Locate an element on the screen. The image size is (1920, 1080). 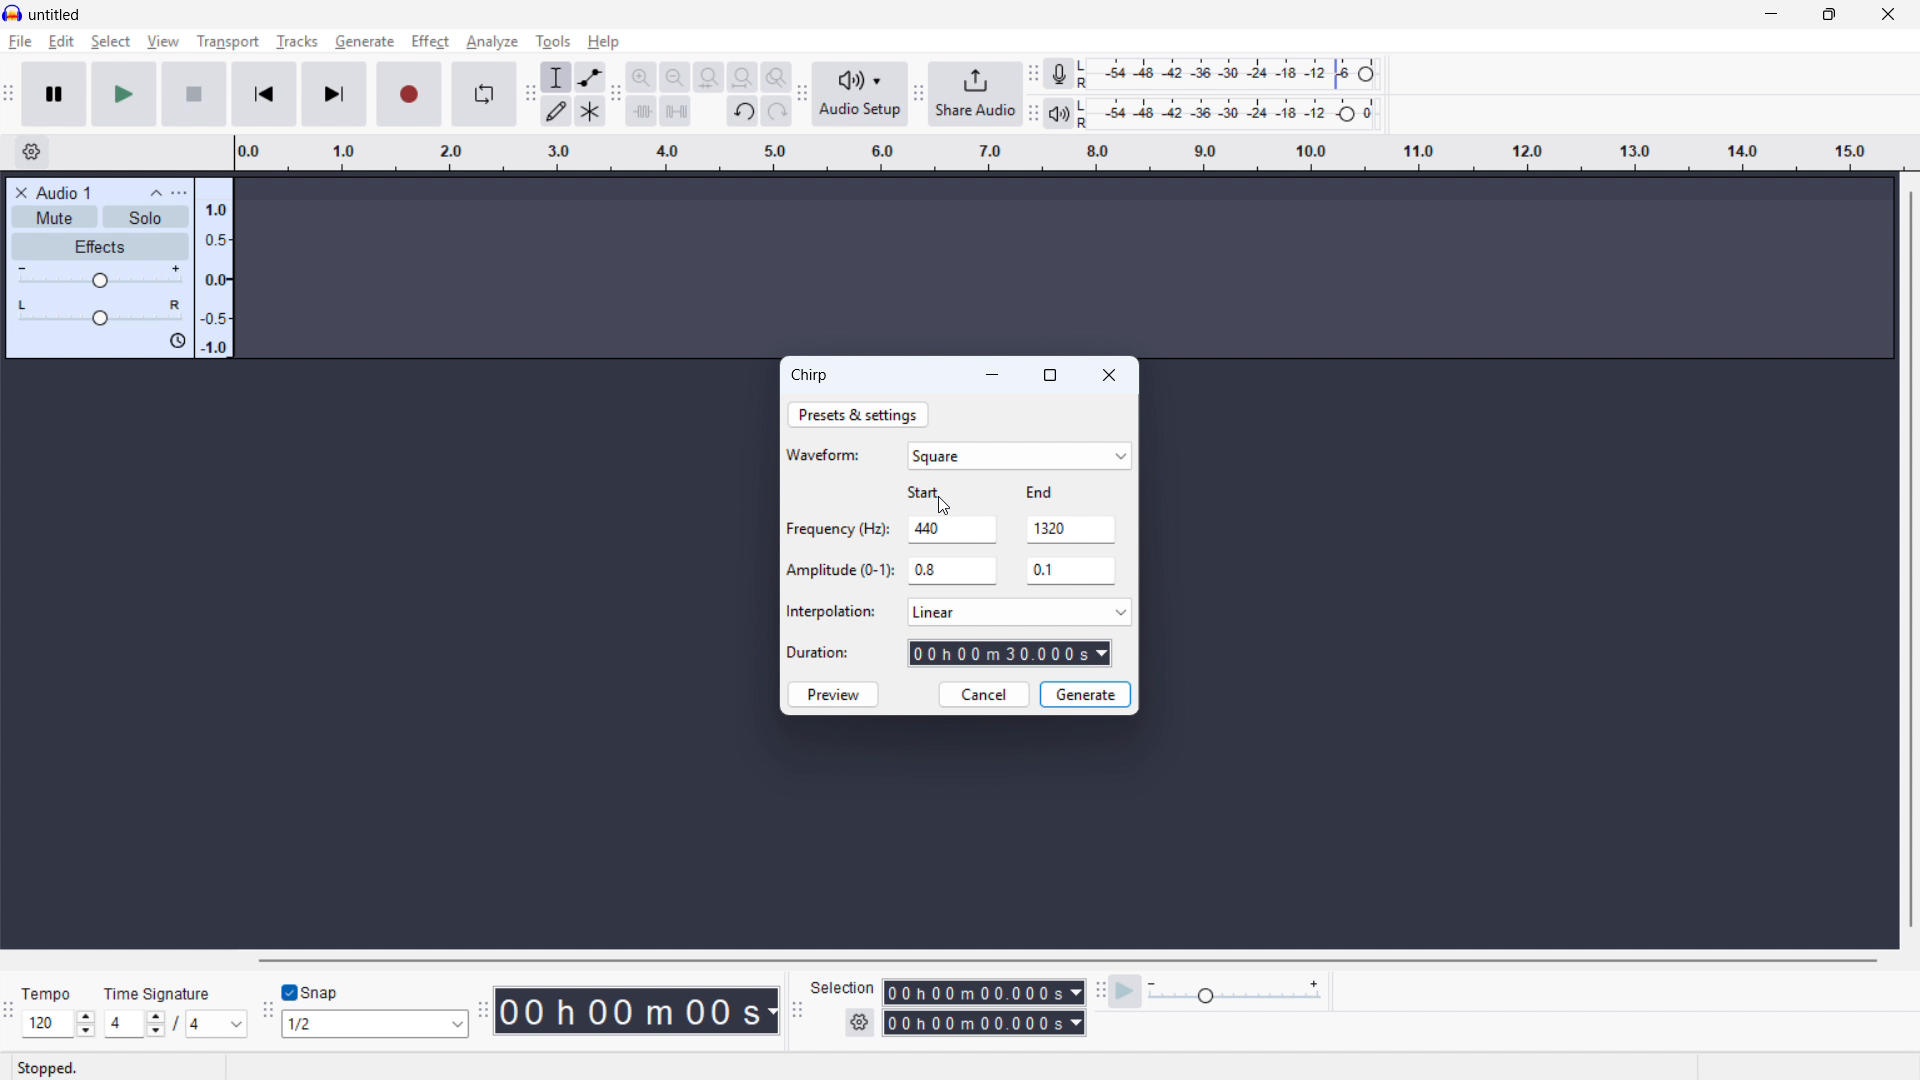
Playback level is located at coordinates (1232, 113).